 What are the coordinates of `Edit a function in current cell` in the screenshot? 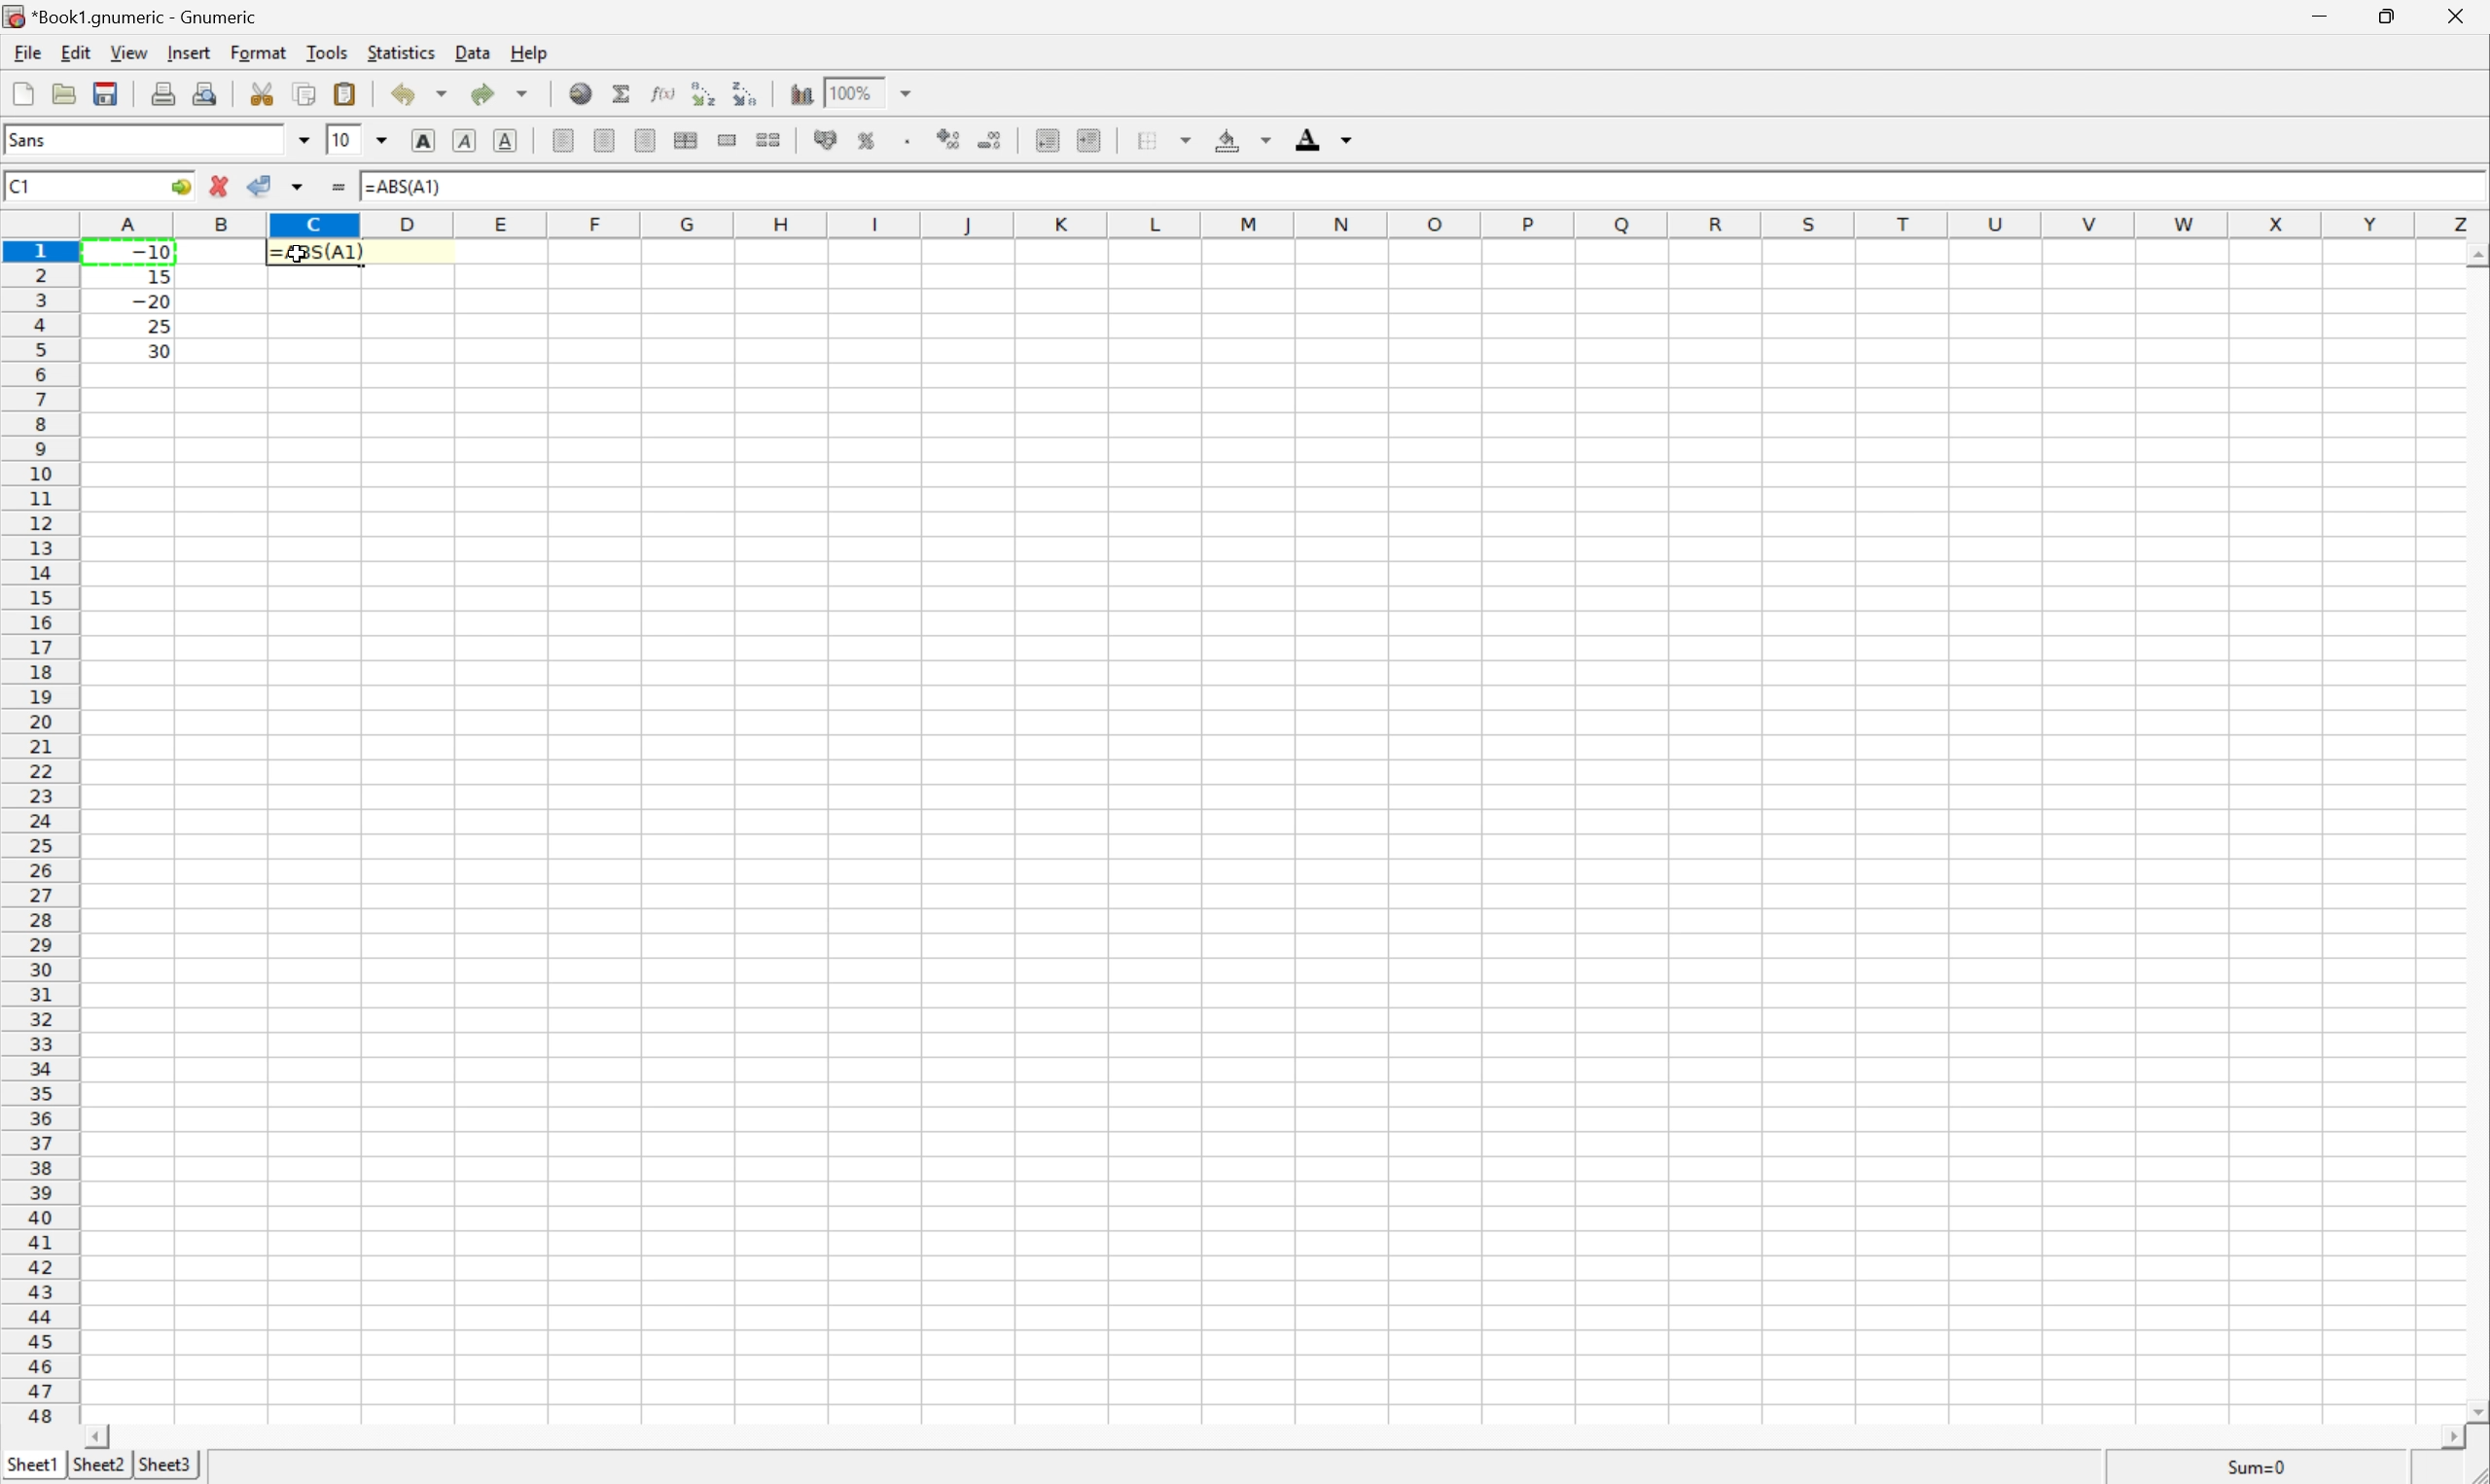 It's located at (663, 91).